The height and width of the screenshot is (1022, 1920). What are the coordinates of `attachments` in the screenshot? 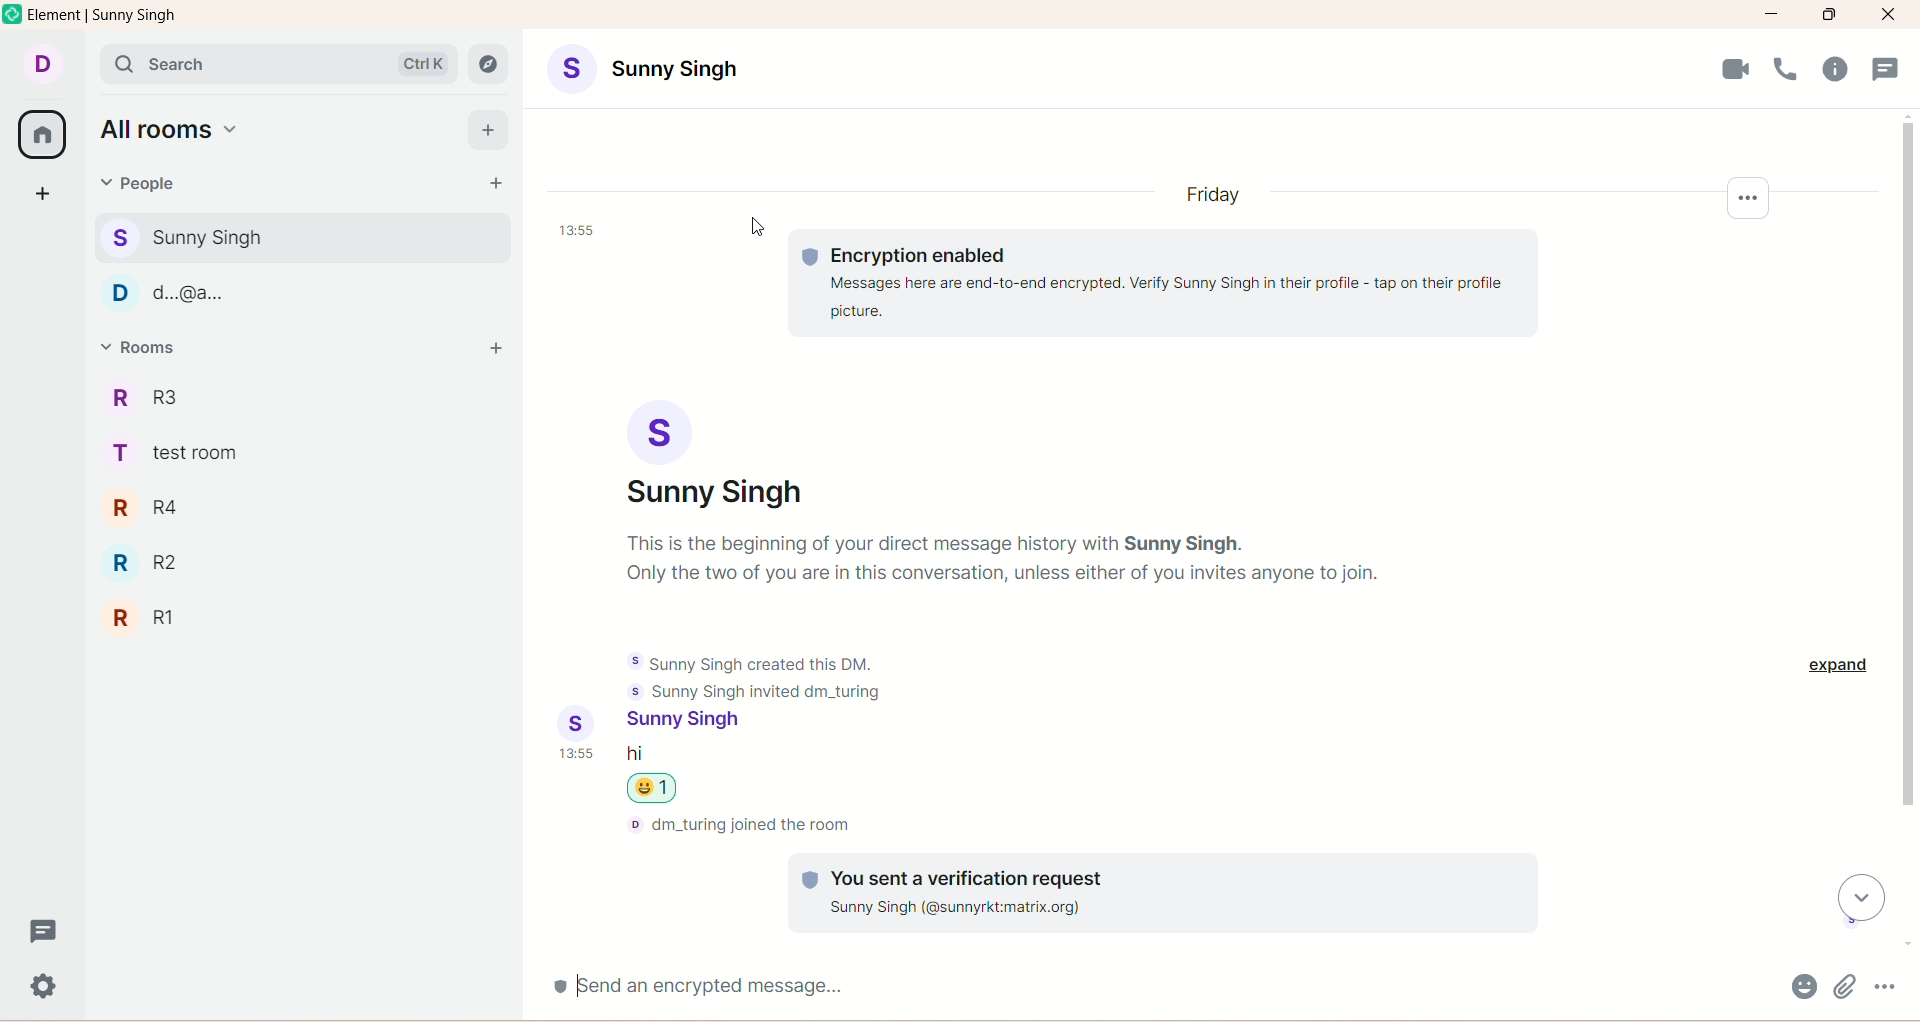 It's located at (1845, 986).